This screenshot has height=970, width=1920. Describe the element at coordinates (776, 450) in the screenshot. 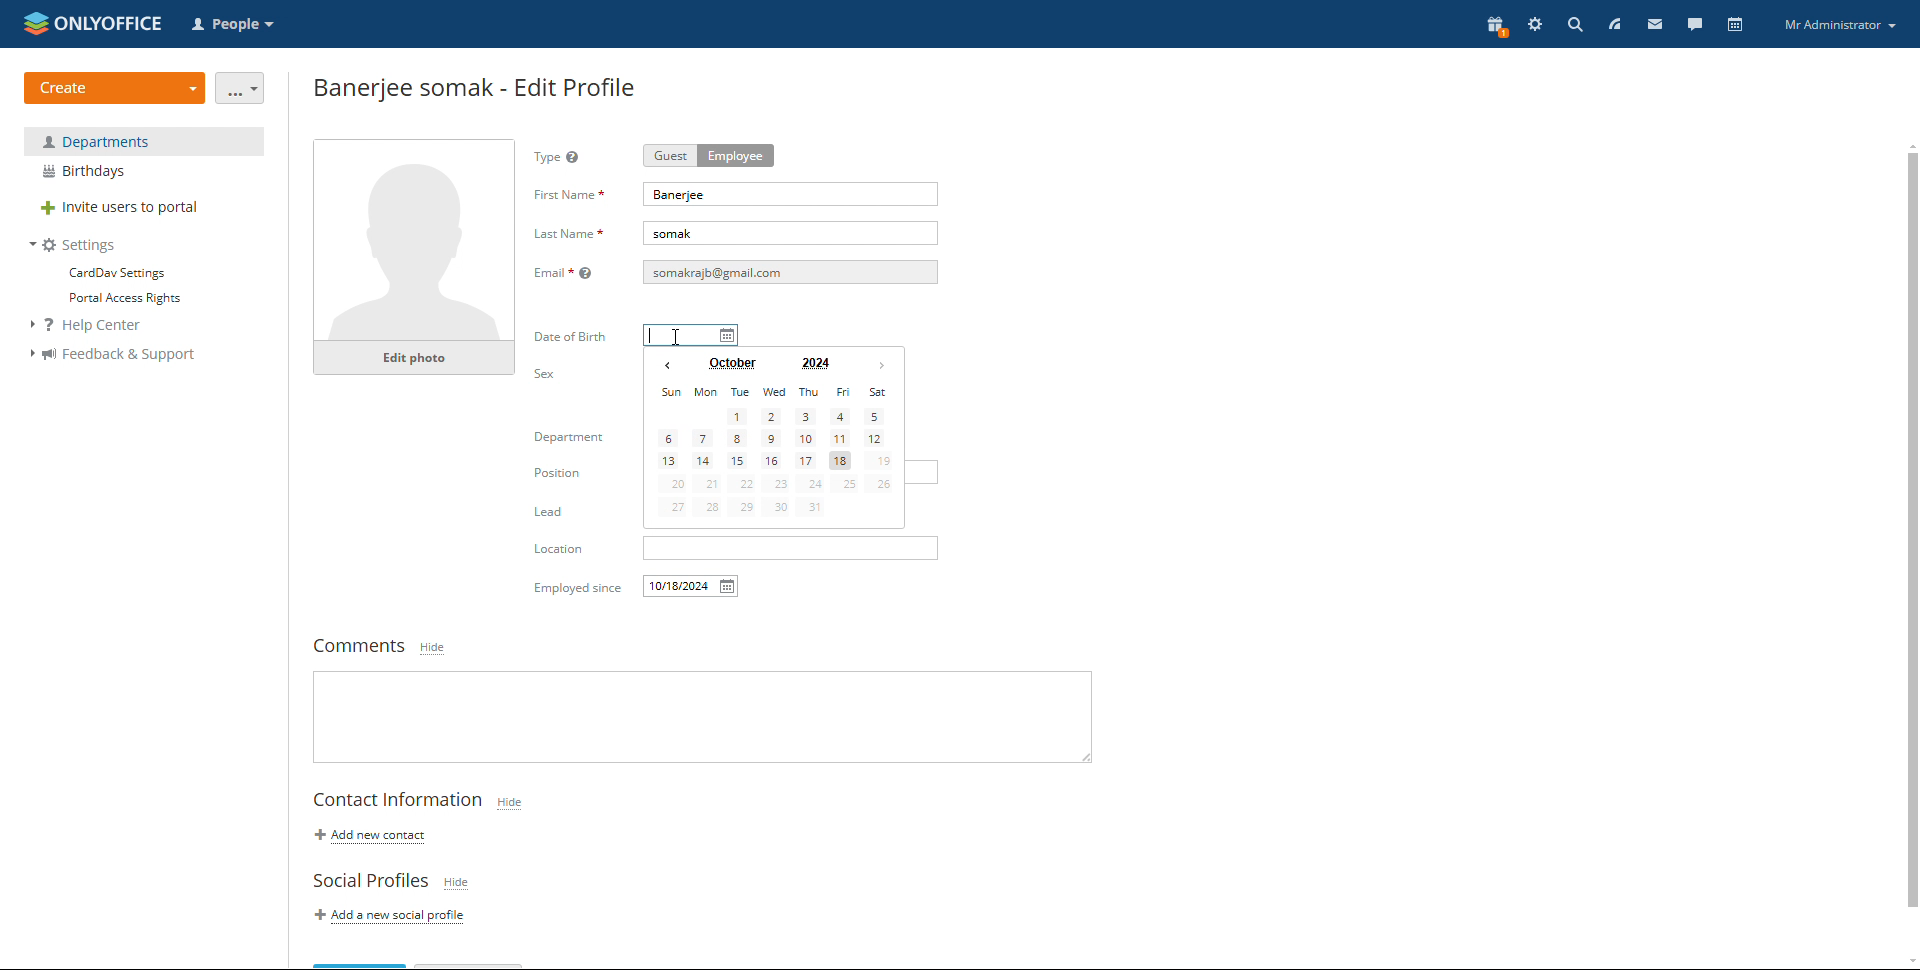

I see `calendar` at that location.